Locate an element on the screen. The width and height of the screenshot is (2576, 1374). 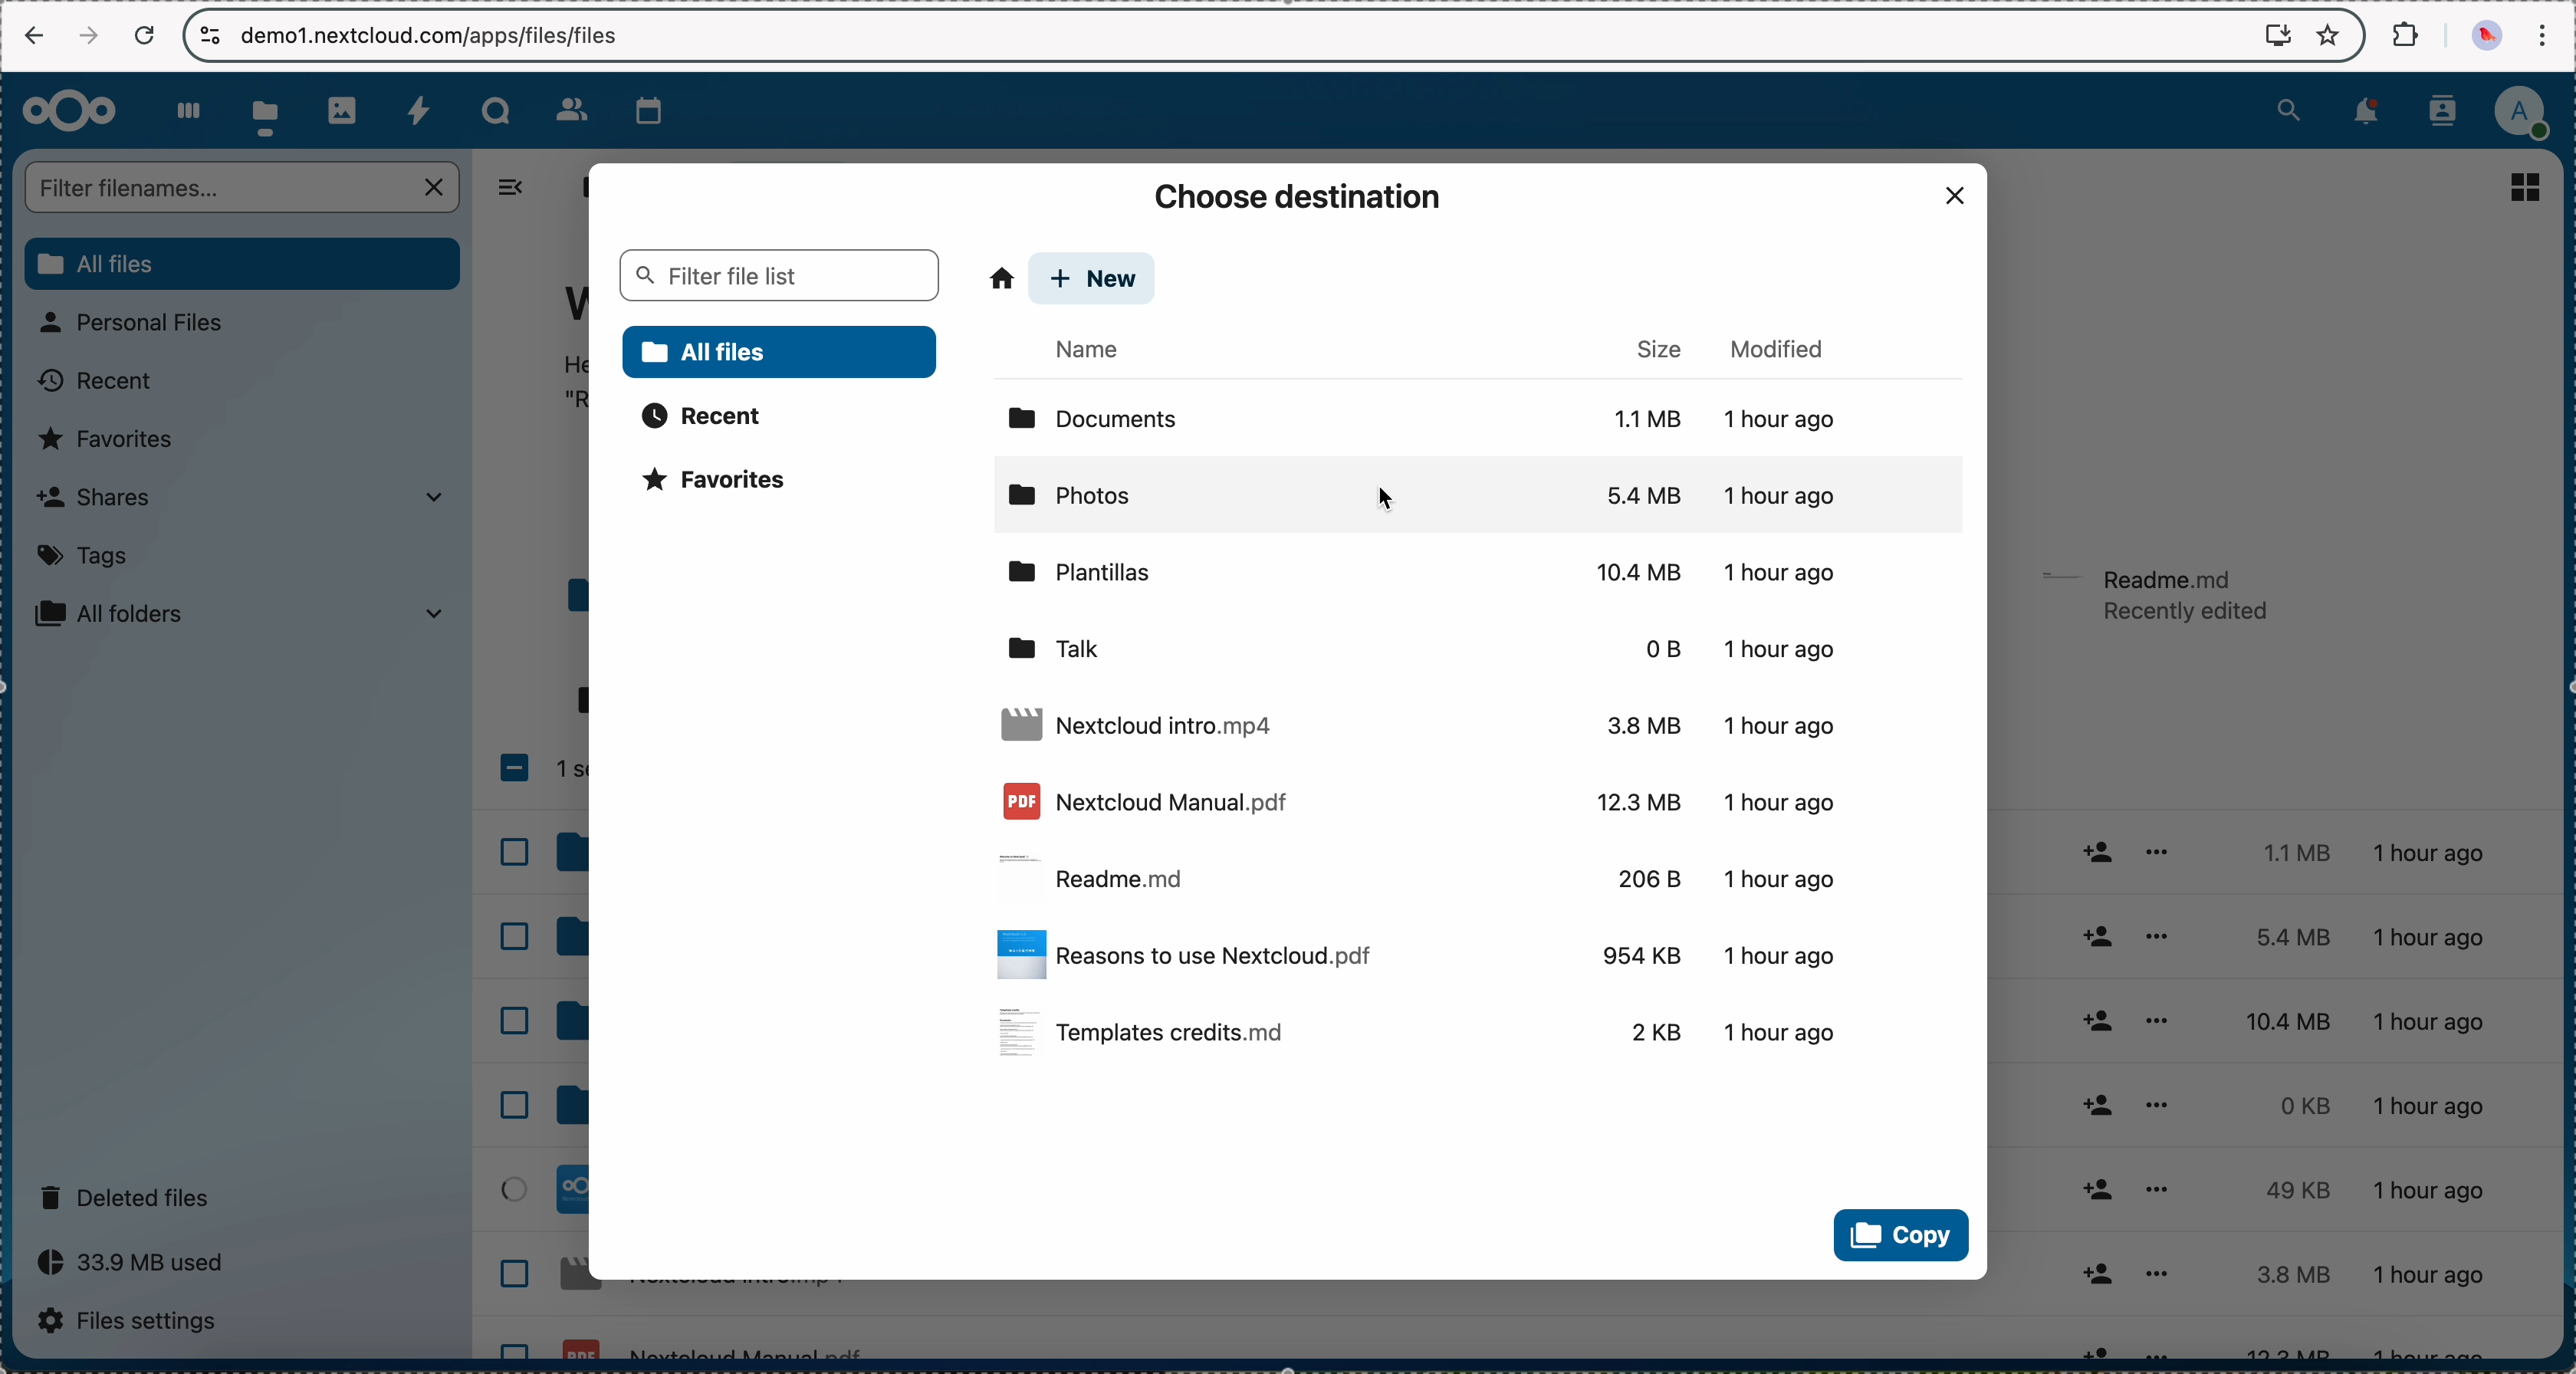
checkboxes is located at coordinates (537, 1044).